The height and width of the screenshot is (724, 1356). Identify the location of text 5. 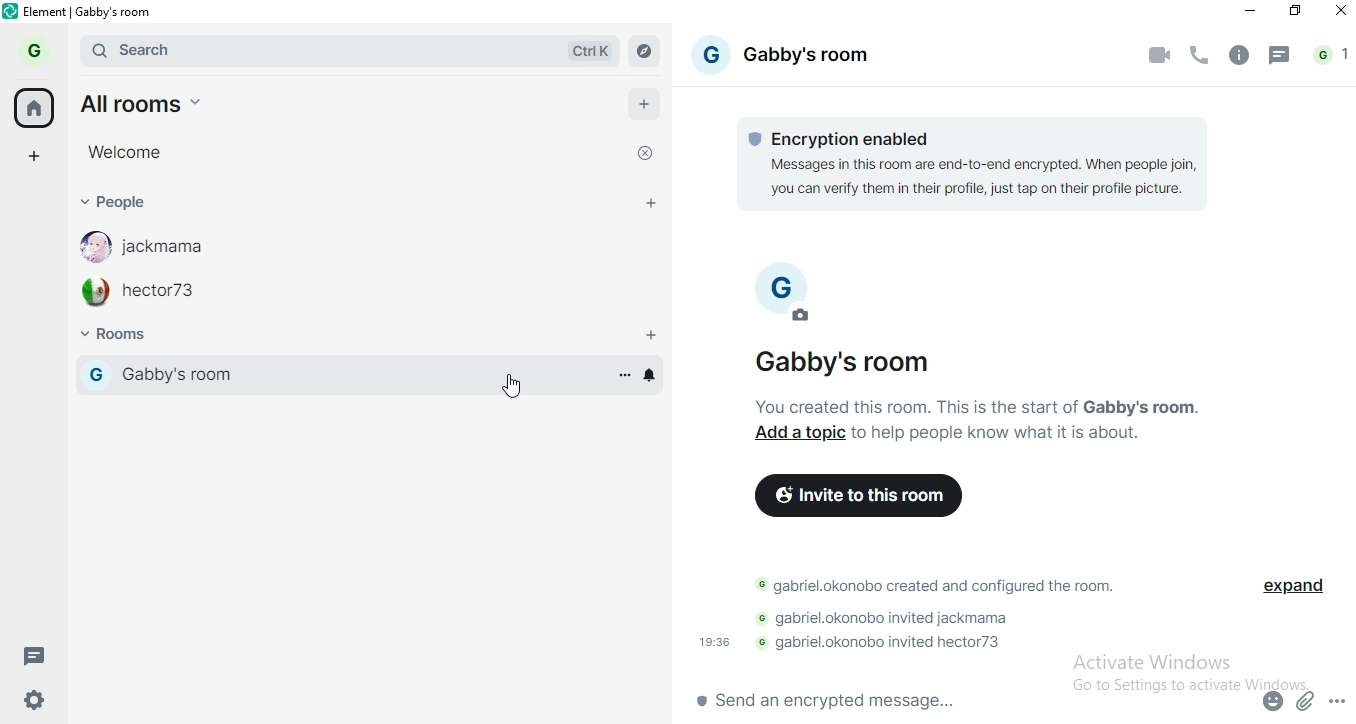
(884, 644).